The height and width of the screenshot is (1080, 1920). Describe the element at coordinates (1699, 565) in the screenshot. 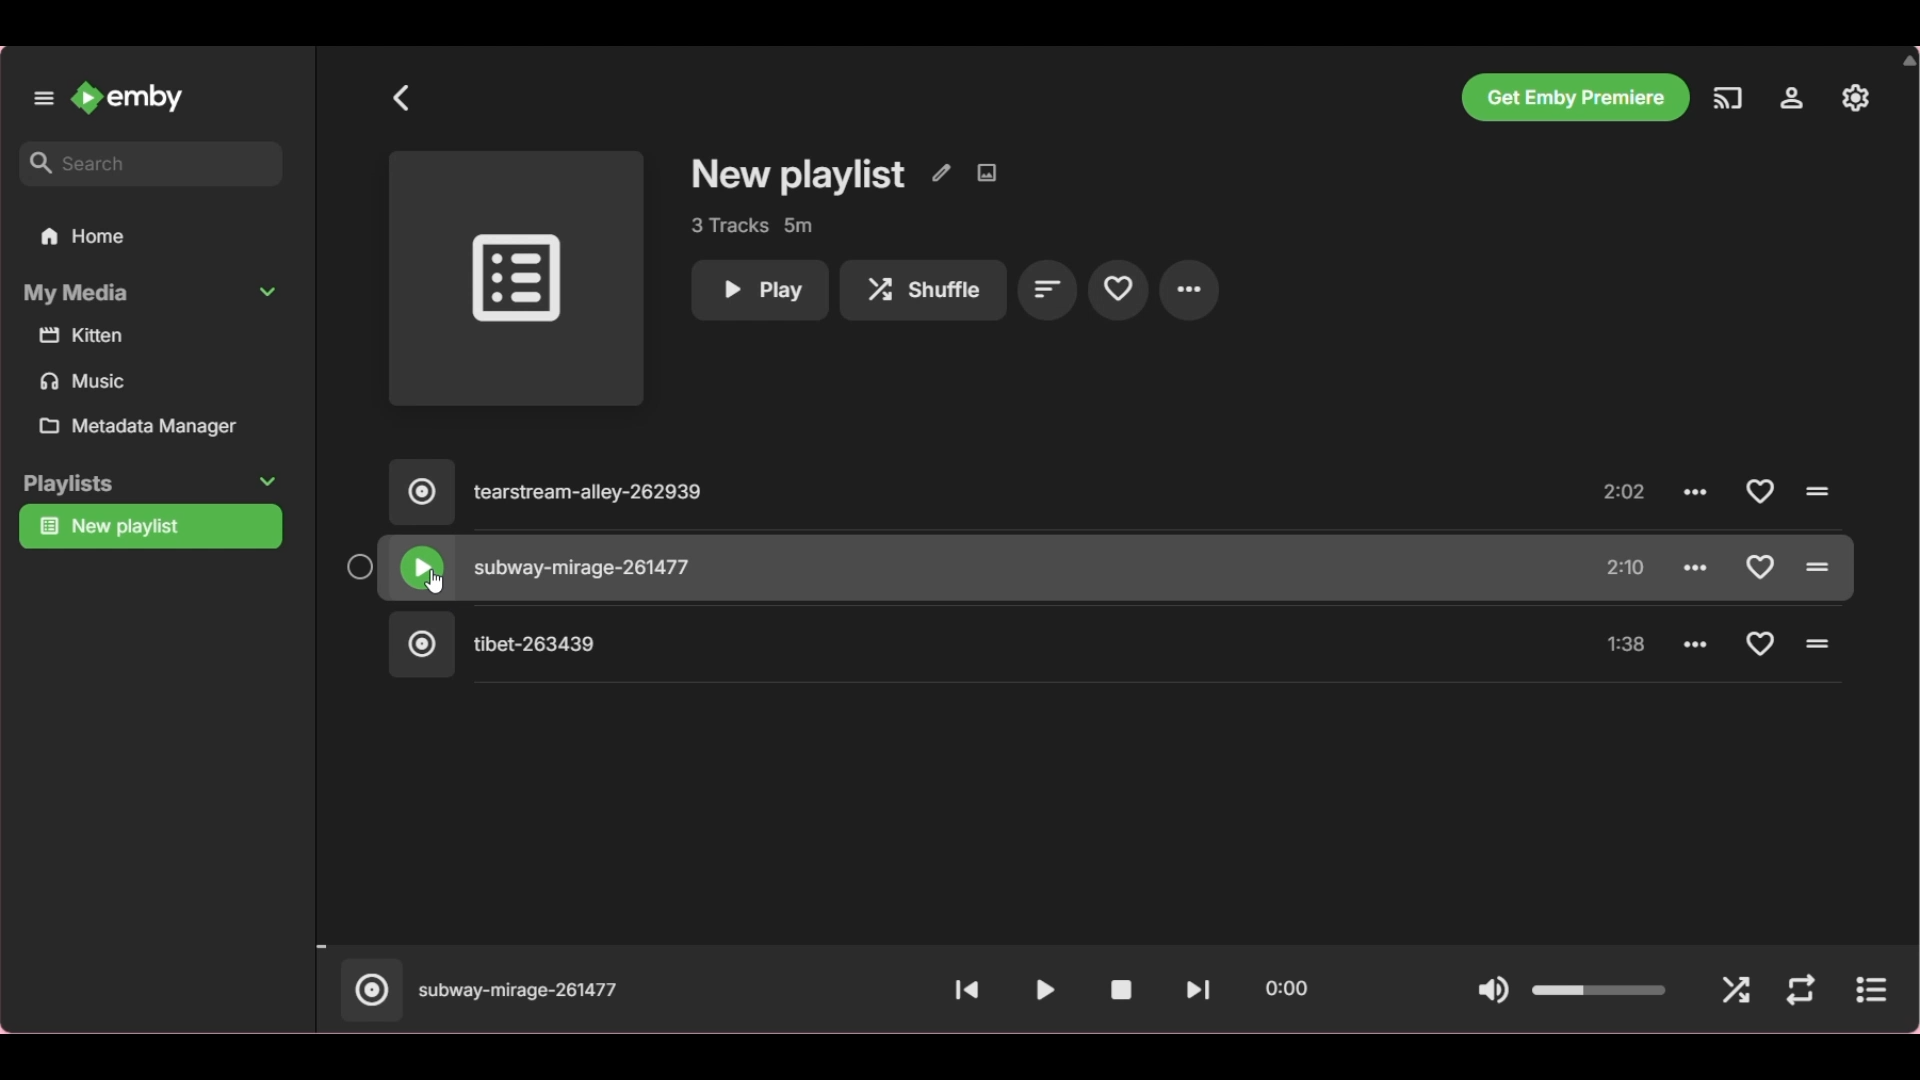

I see `Click to see more options for  song` at that location.